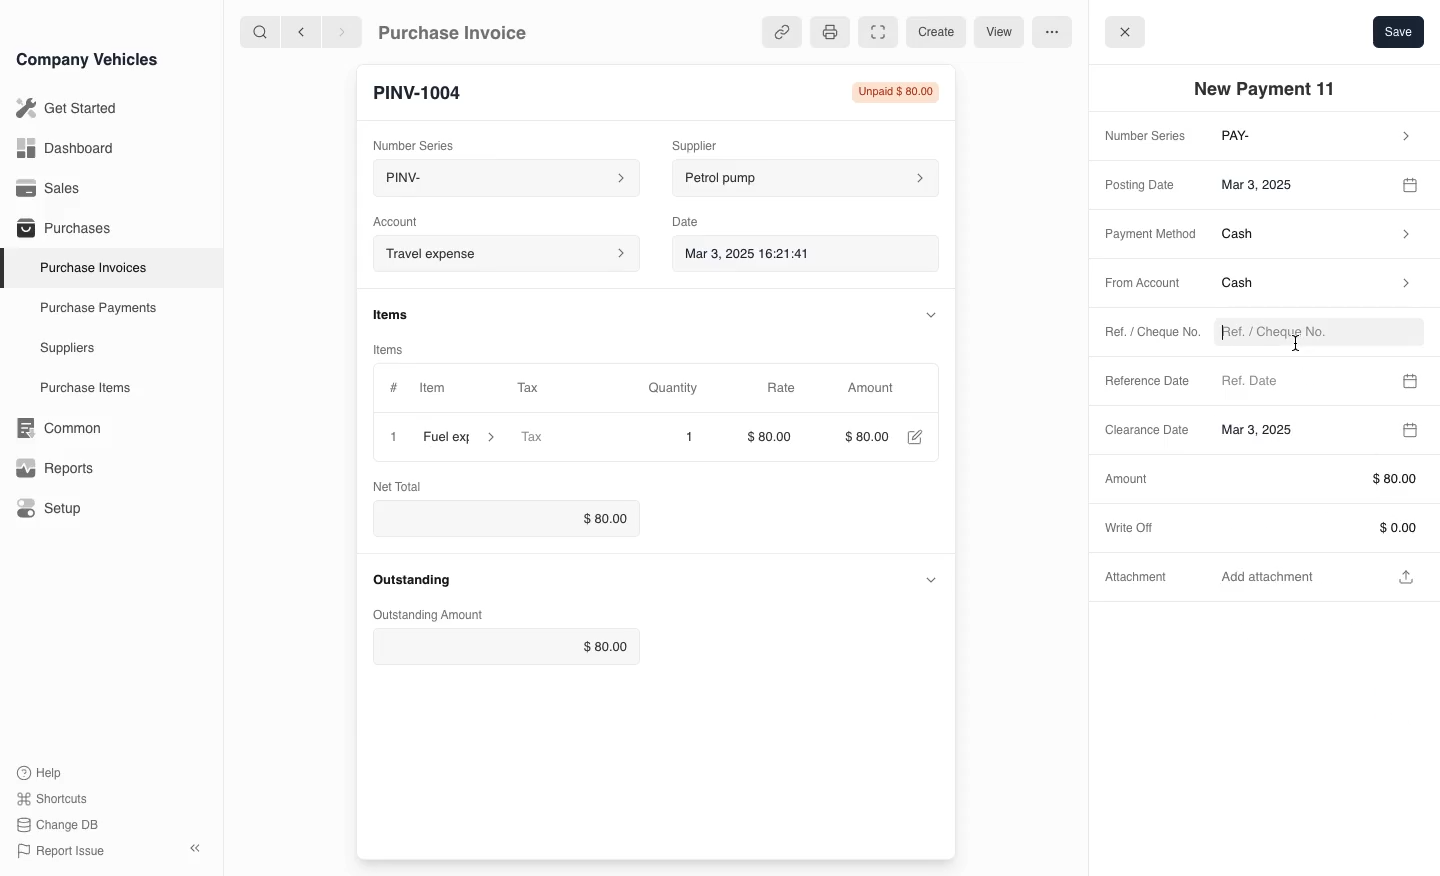 The height and width of the screenshot is (876, 1440). What do you see at coordinates (424, 615) in the screenshot?
I see `Outstanding Amount` at bounding box center [424, 615].